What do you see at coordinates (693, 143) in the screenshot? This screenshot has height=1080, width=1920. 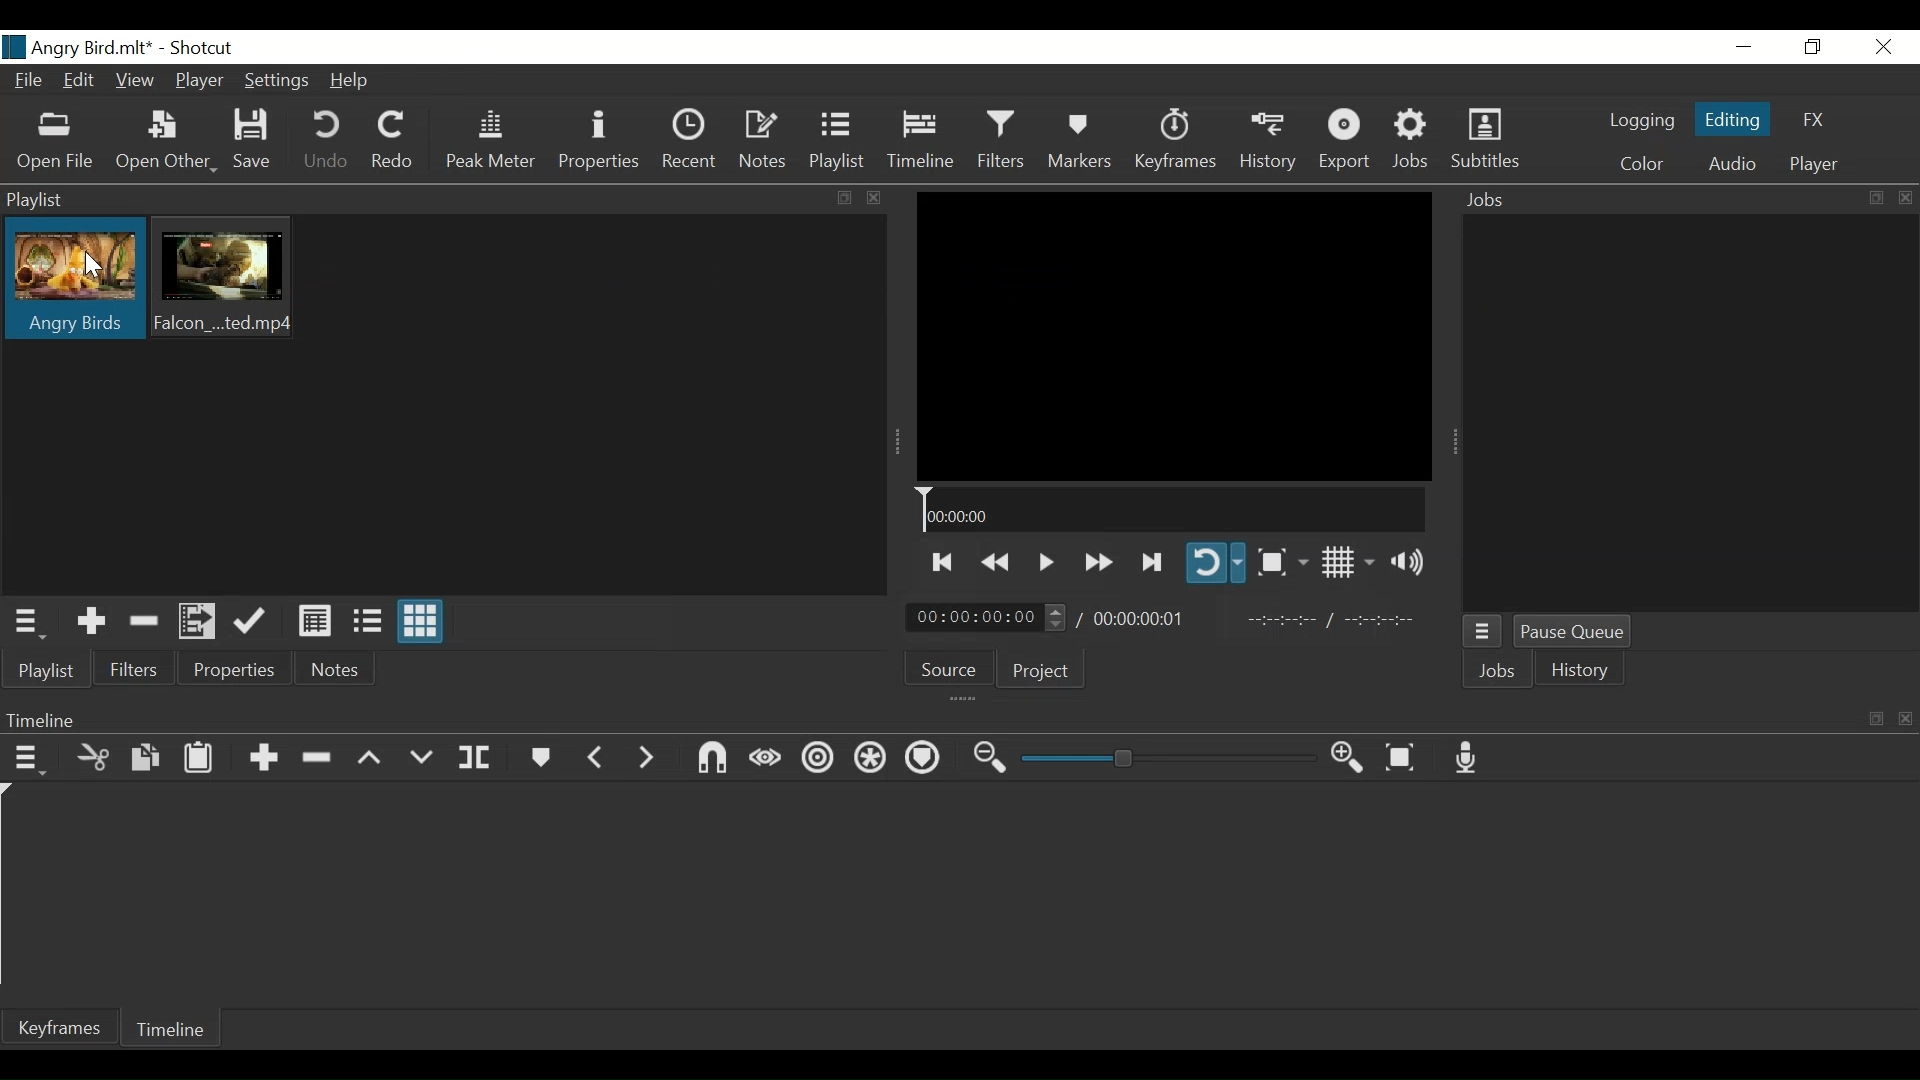 I see `Recent` at bounding box center [693, 143].